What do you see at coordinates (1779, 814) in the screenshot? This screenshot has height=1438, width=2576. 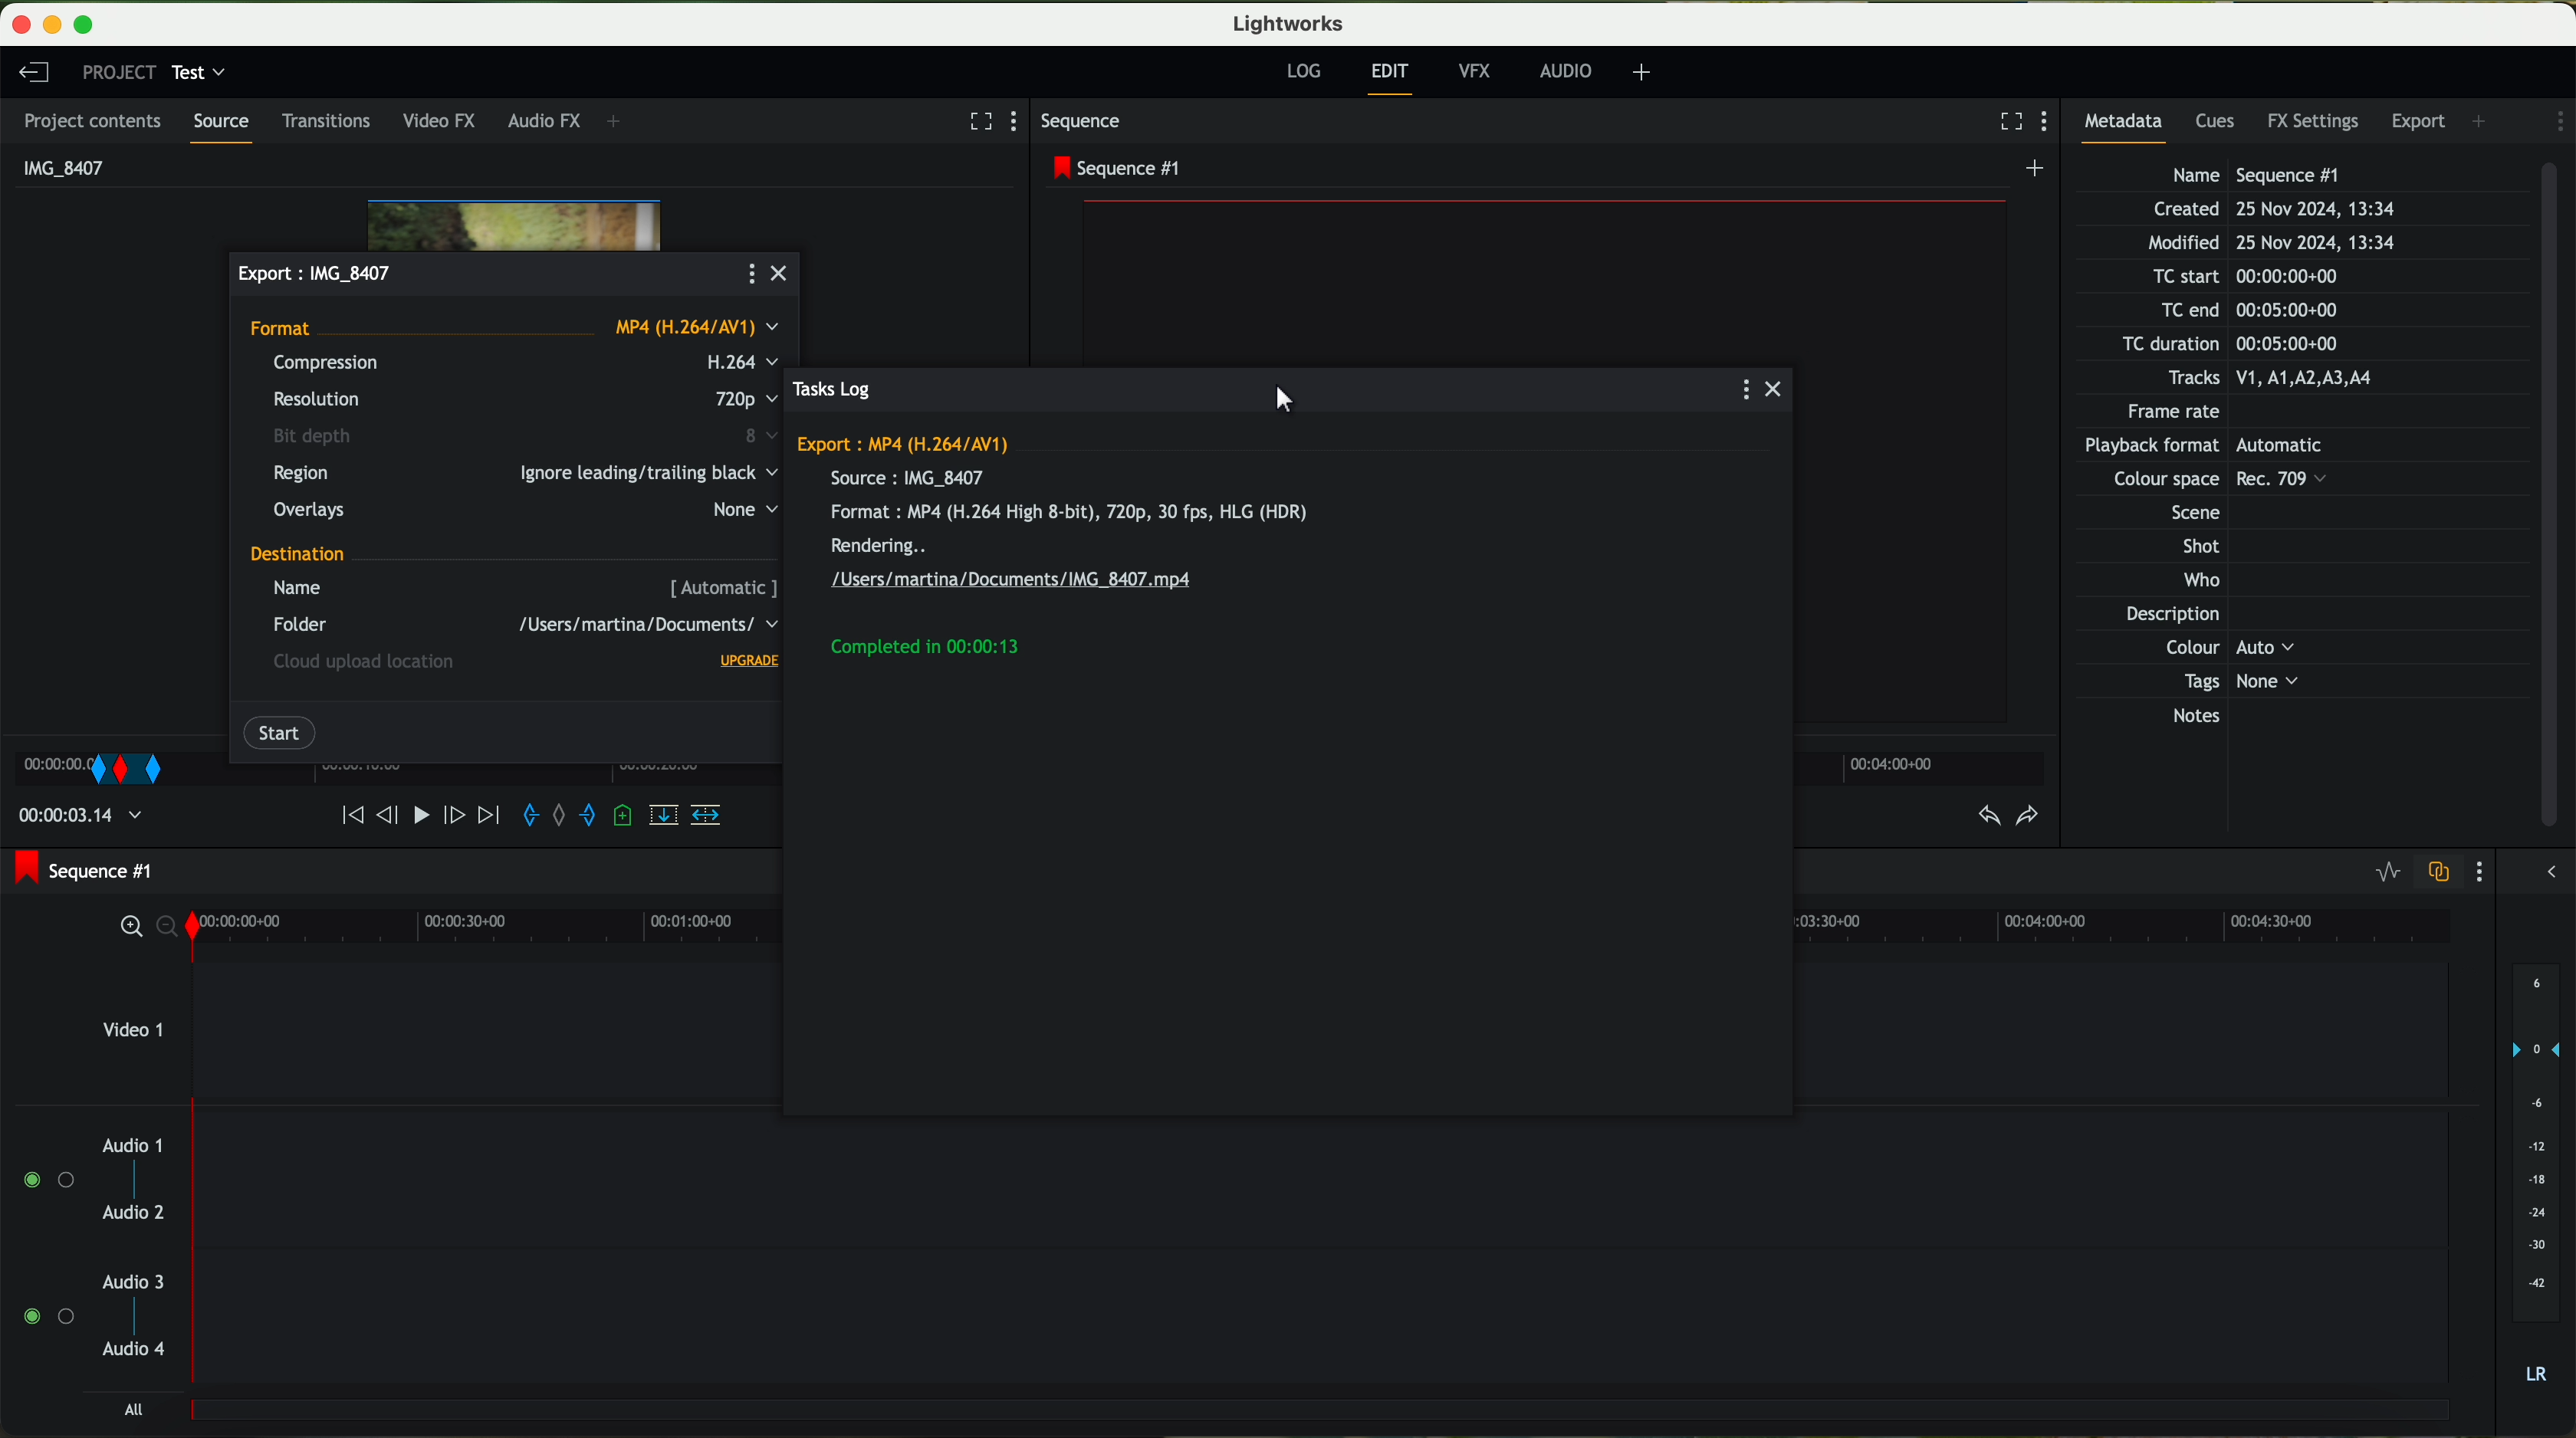 I see `record a voice over` at bounding box center [1779, 814].